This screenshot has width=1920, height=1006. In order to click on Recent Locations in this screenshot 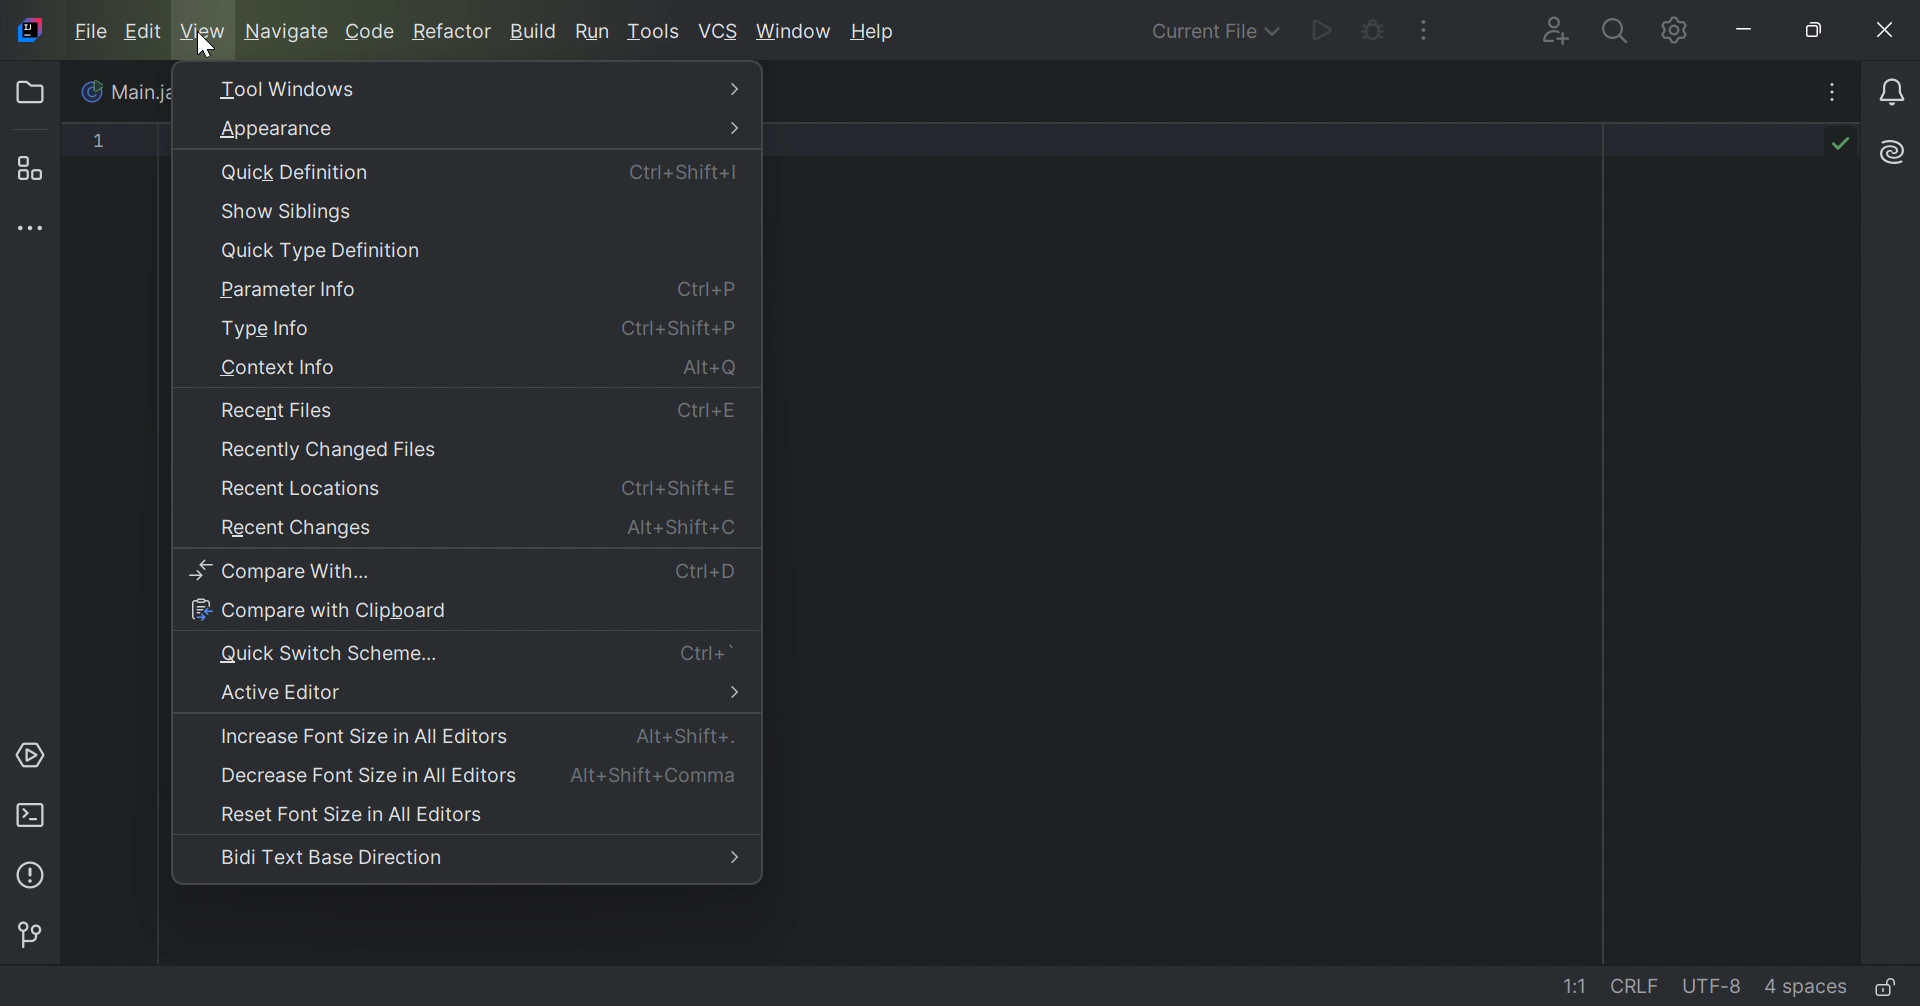, I will do `click(303, 488)`.